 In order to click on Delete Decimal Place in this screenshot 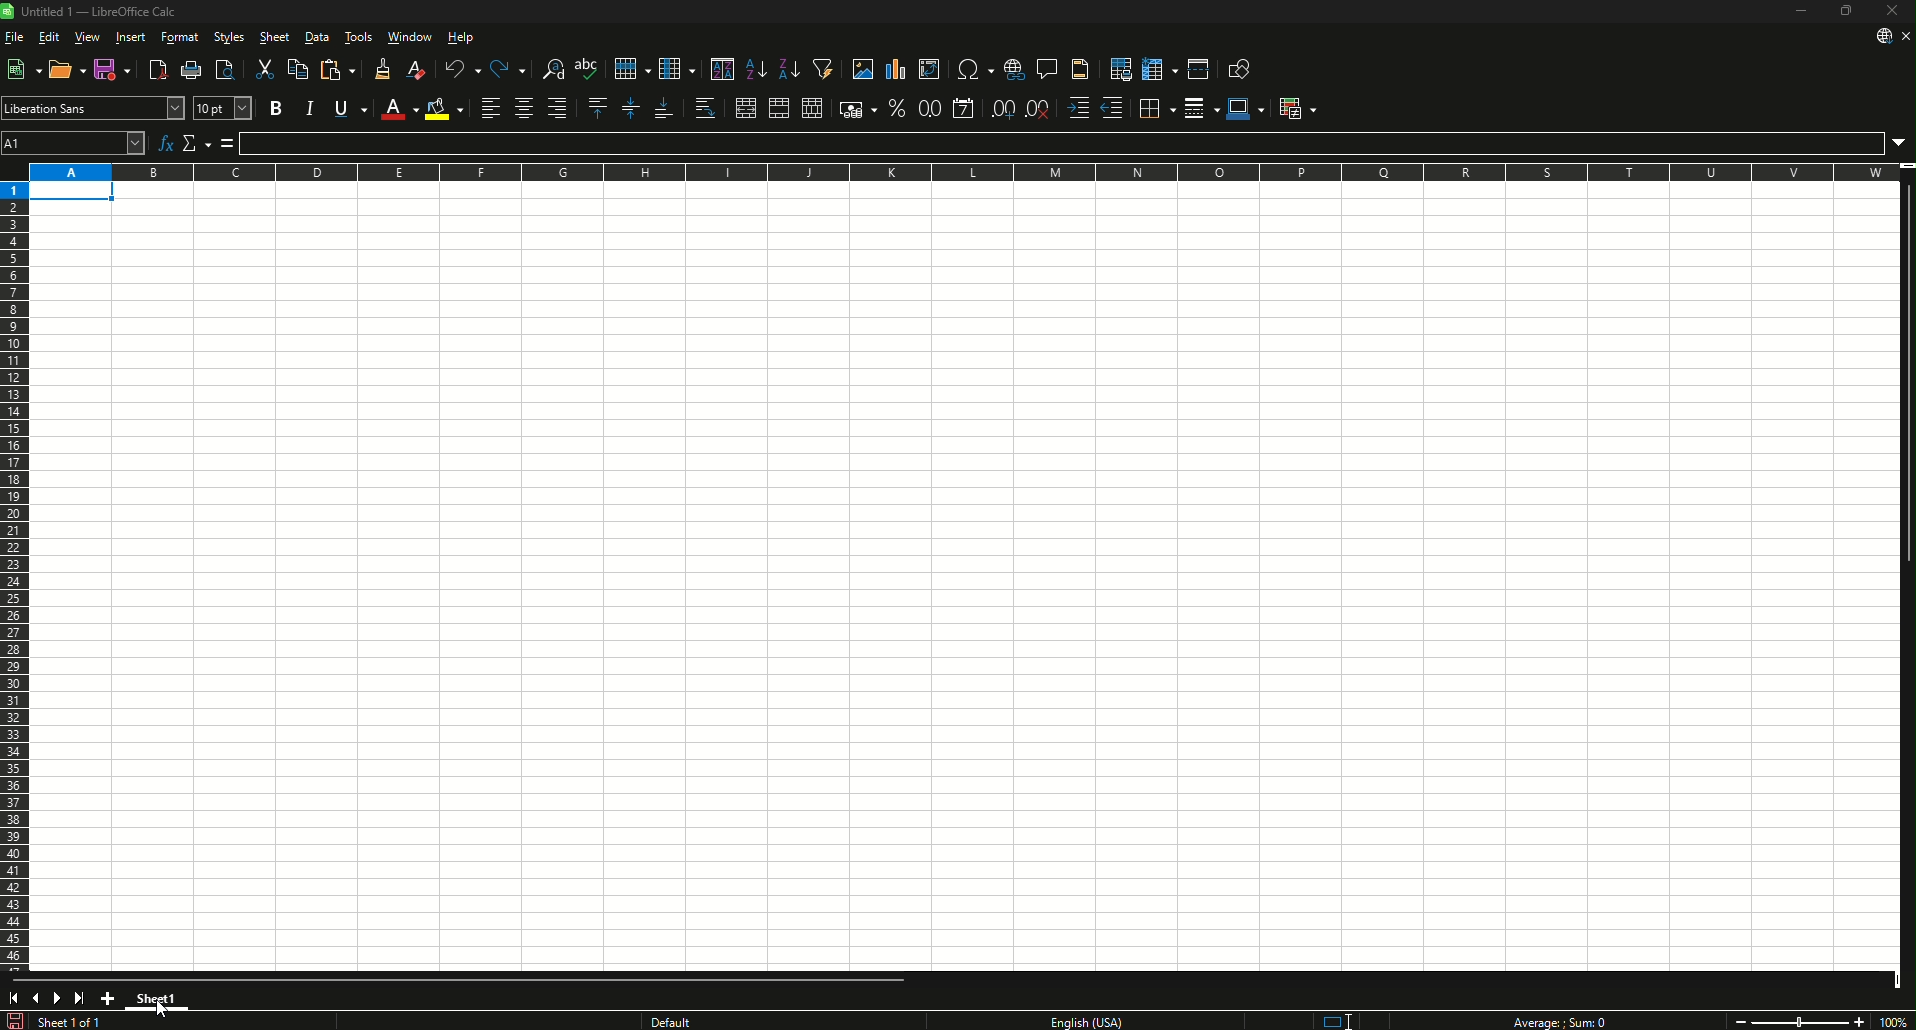, I will do `click(1038, 108)`.